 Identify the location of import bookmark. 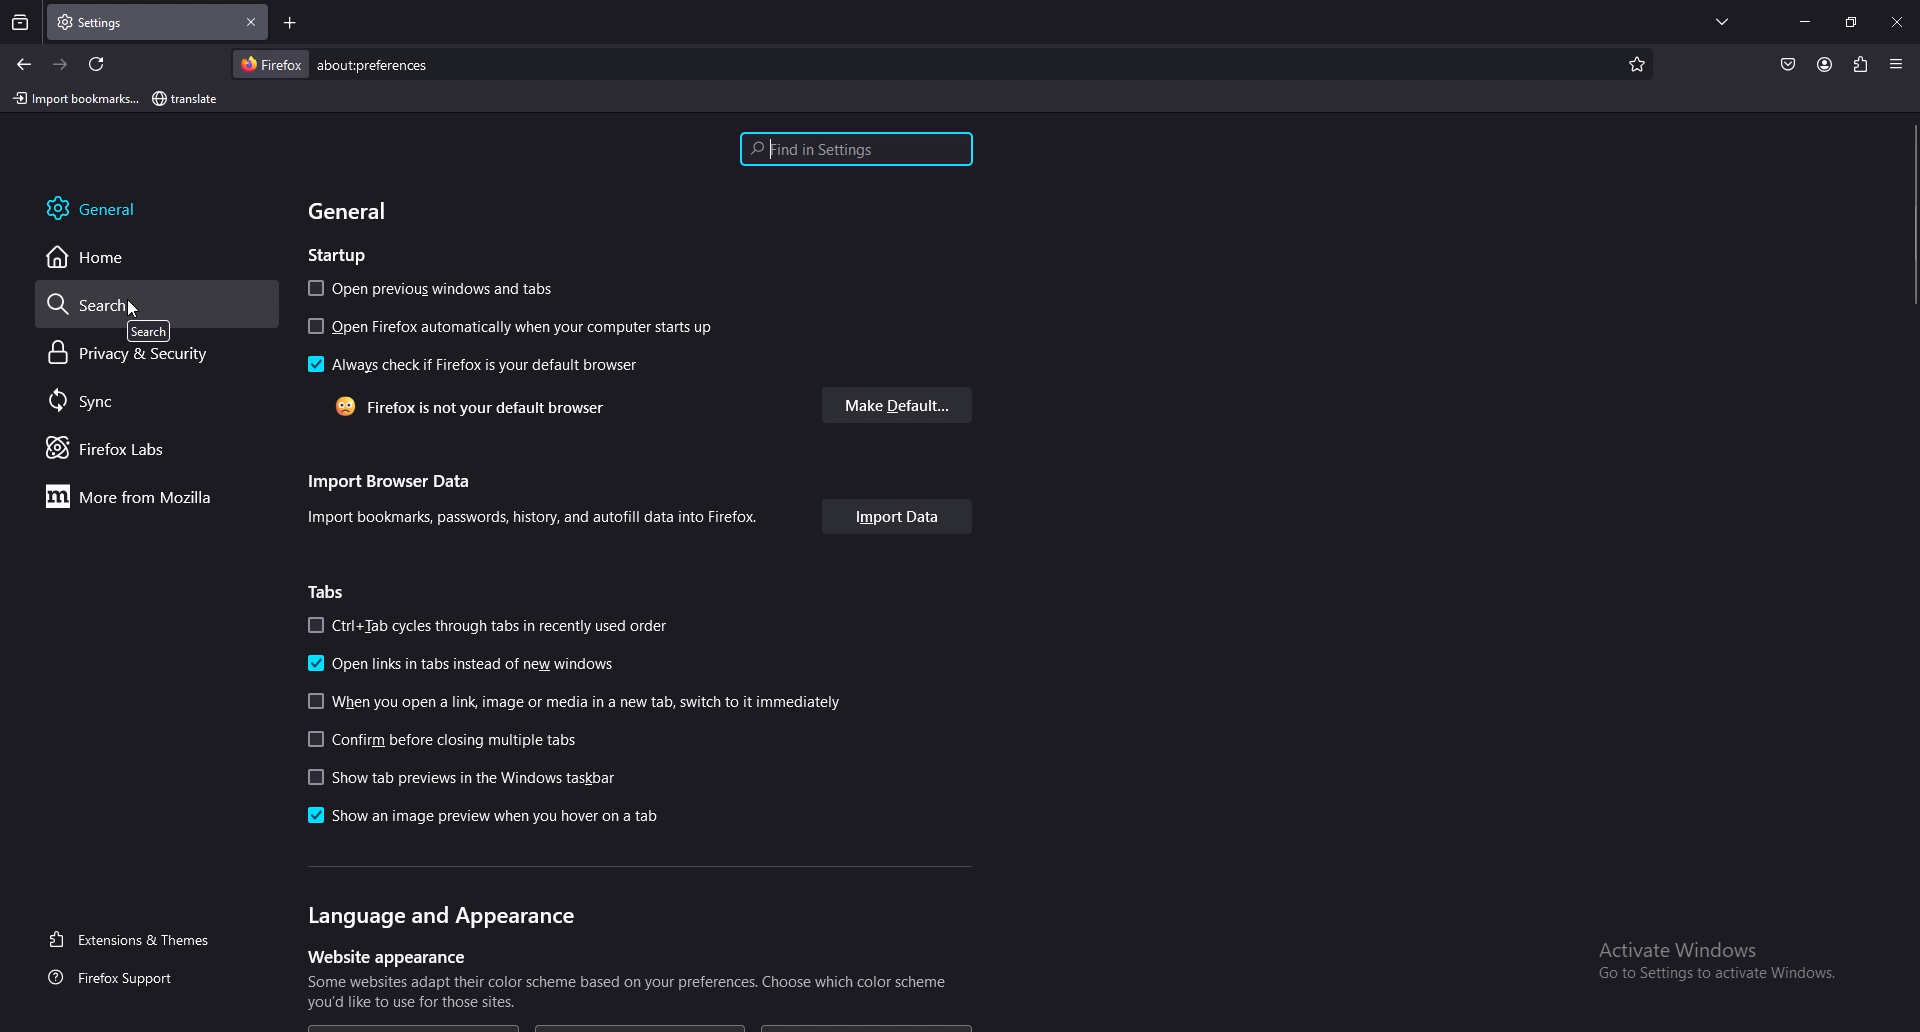
(74, 98).